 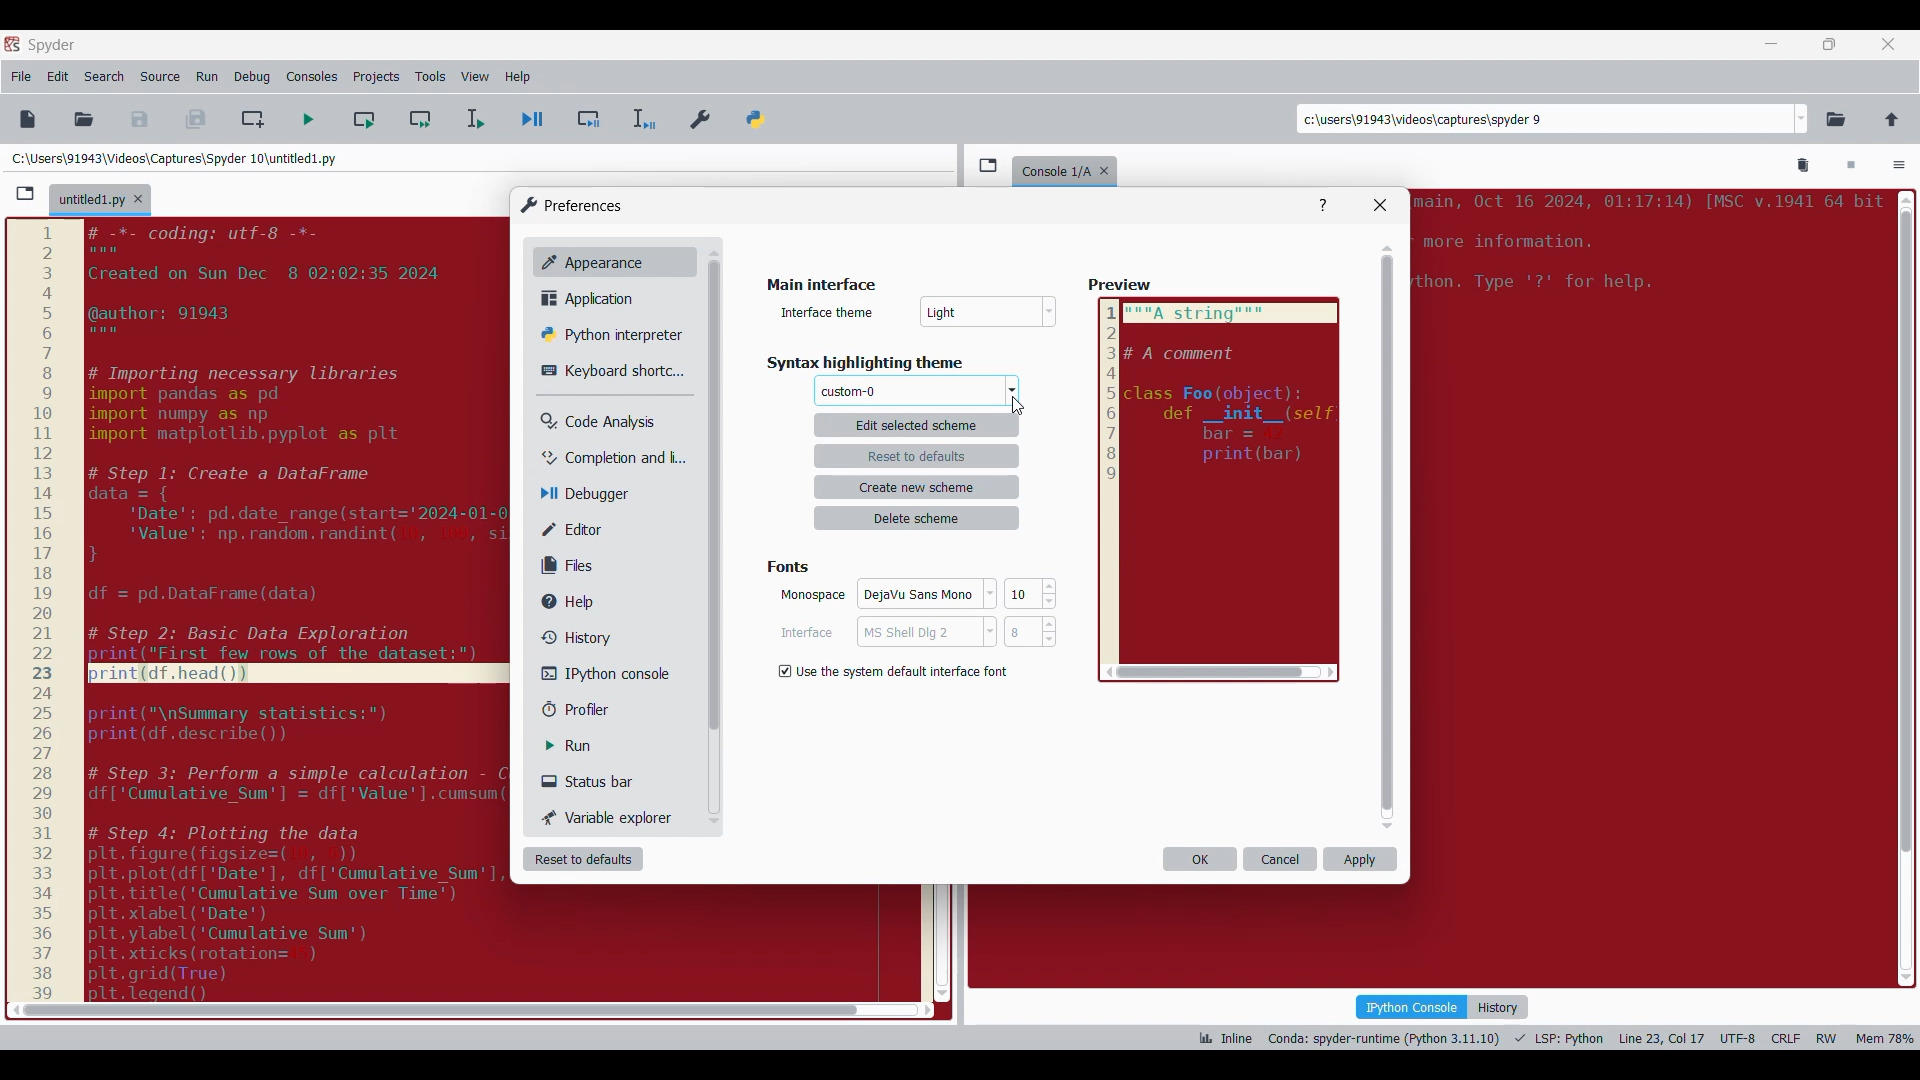 I want to click on Tools menu, so click(x=430, y=77).